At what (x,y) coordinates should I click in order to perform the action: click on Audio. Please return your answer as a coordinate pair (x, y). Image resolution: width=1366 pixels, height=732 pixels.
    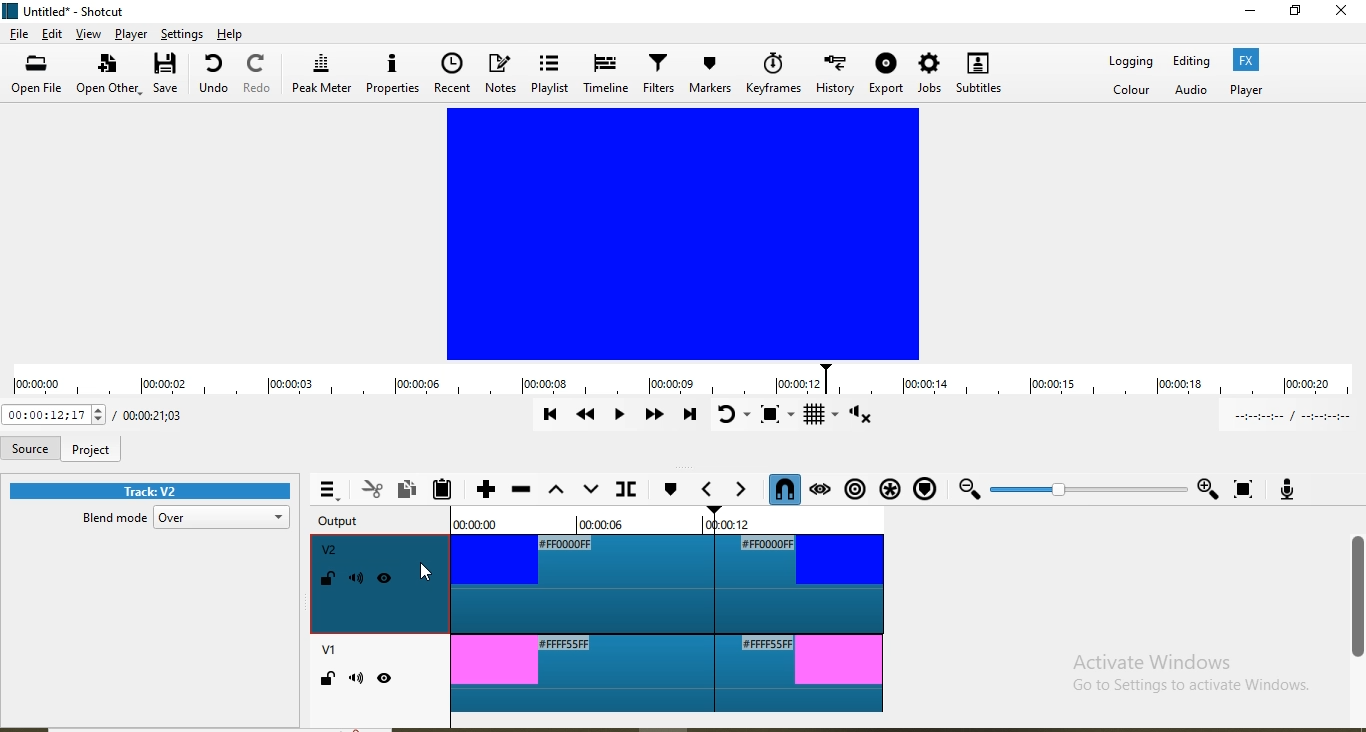
    Looking at the image, I should click on (1190, 88).